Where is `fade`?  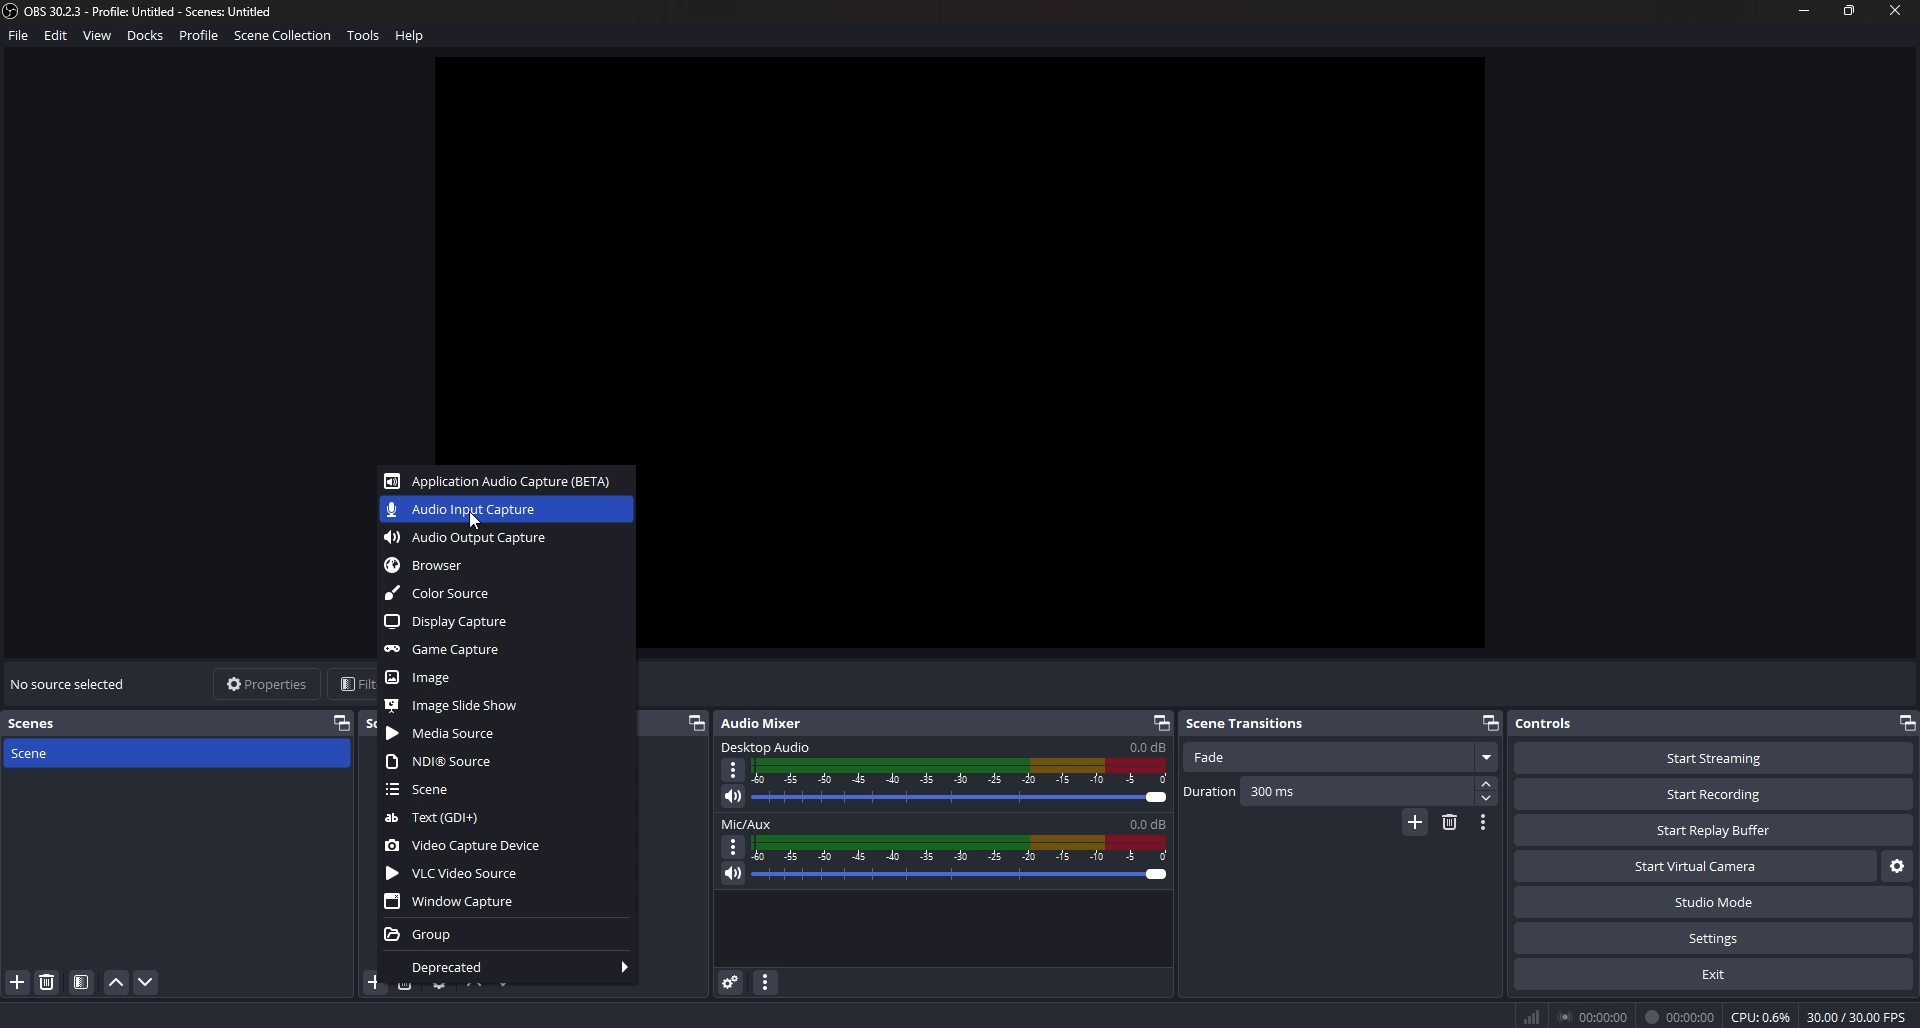 fade is located at coordinates (1342, 759).